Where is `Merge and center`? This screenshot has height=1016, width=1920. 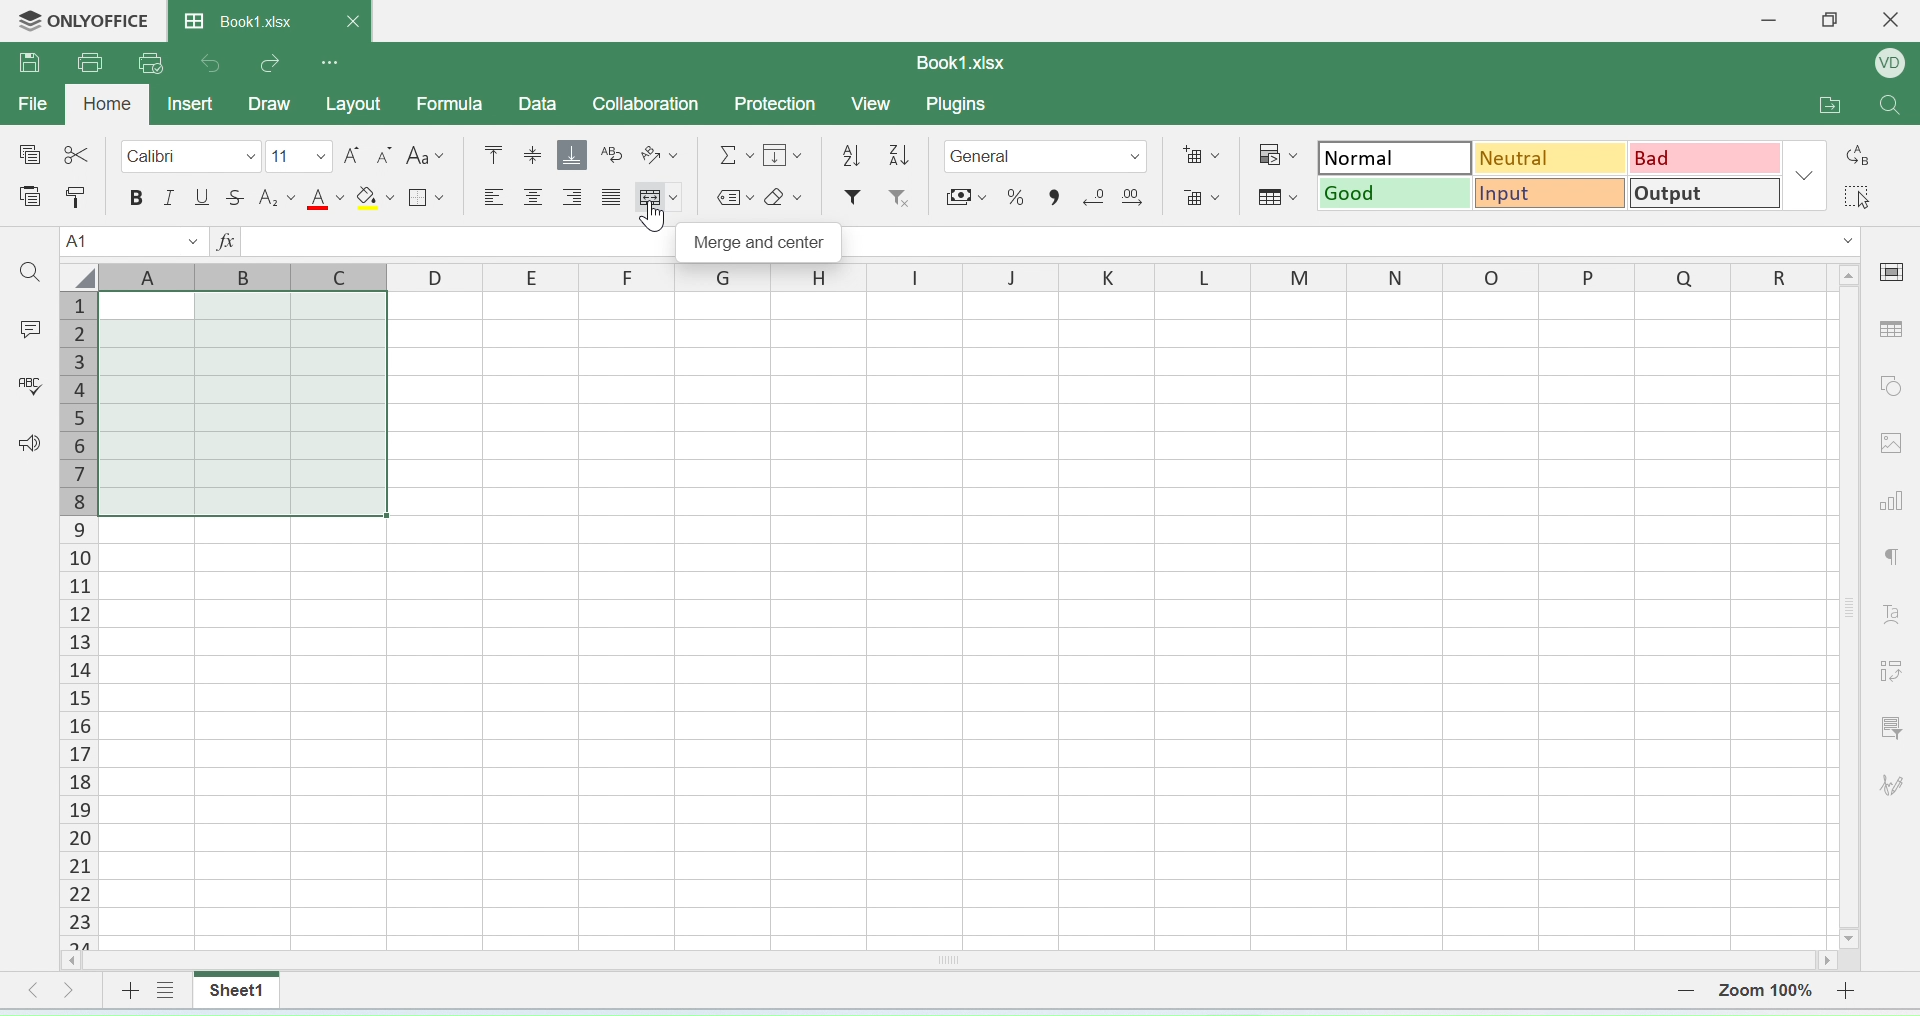
Merge and center is located at coordinates (657, 201).